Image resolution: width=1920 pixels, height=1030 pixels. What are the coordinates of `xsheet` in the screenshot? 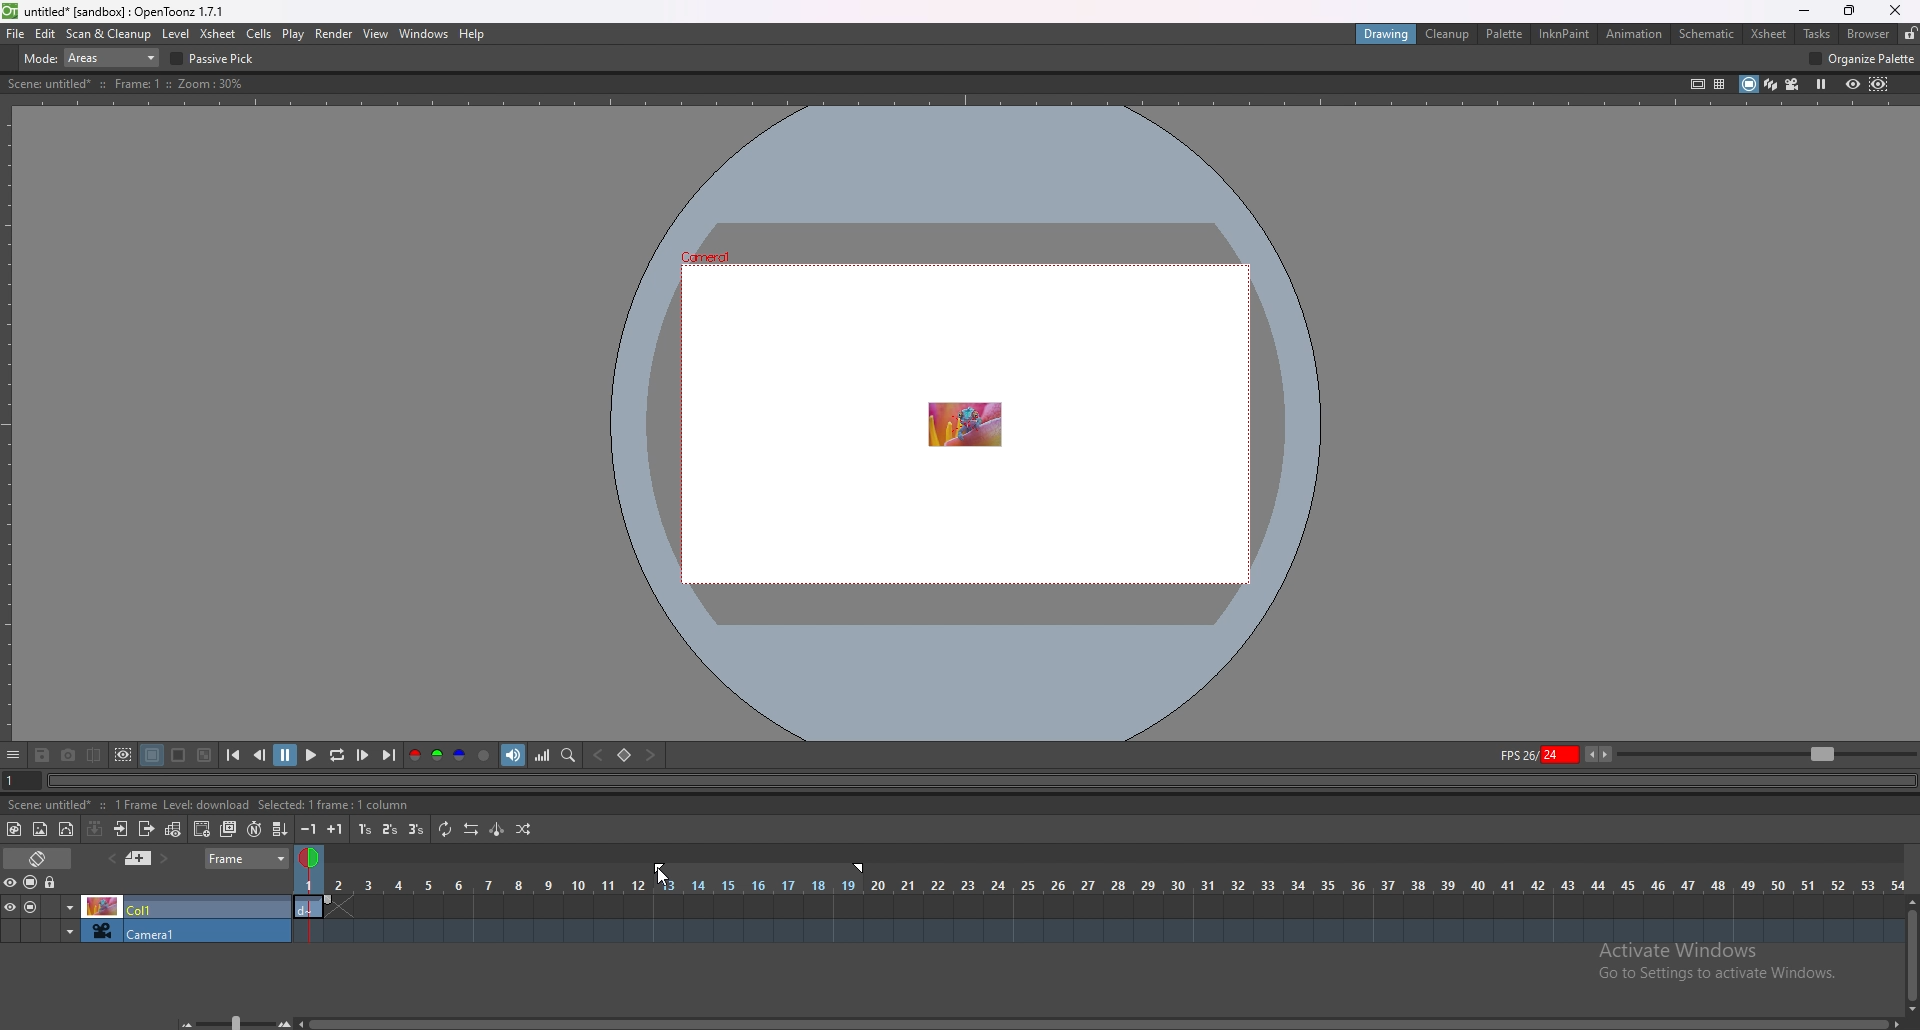 It's located at (1769, 35).